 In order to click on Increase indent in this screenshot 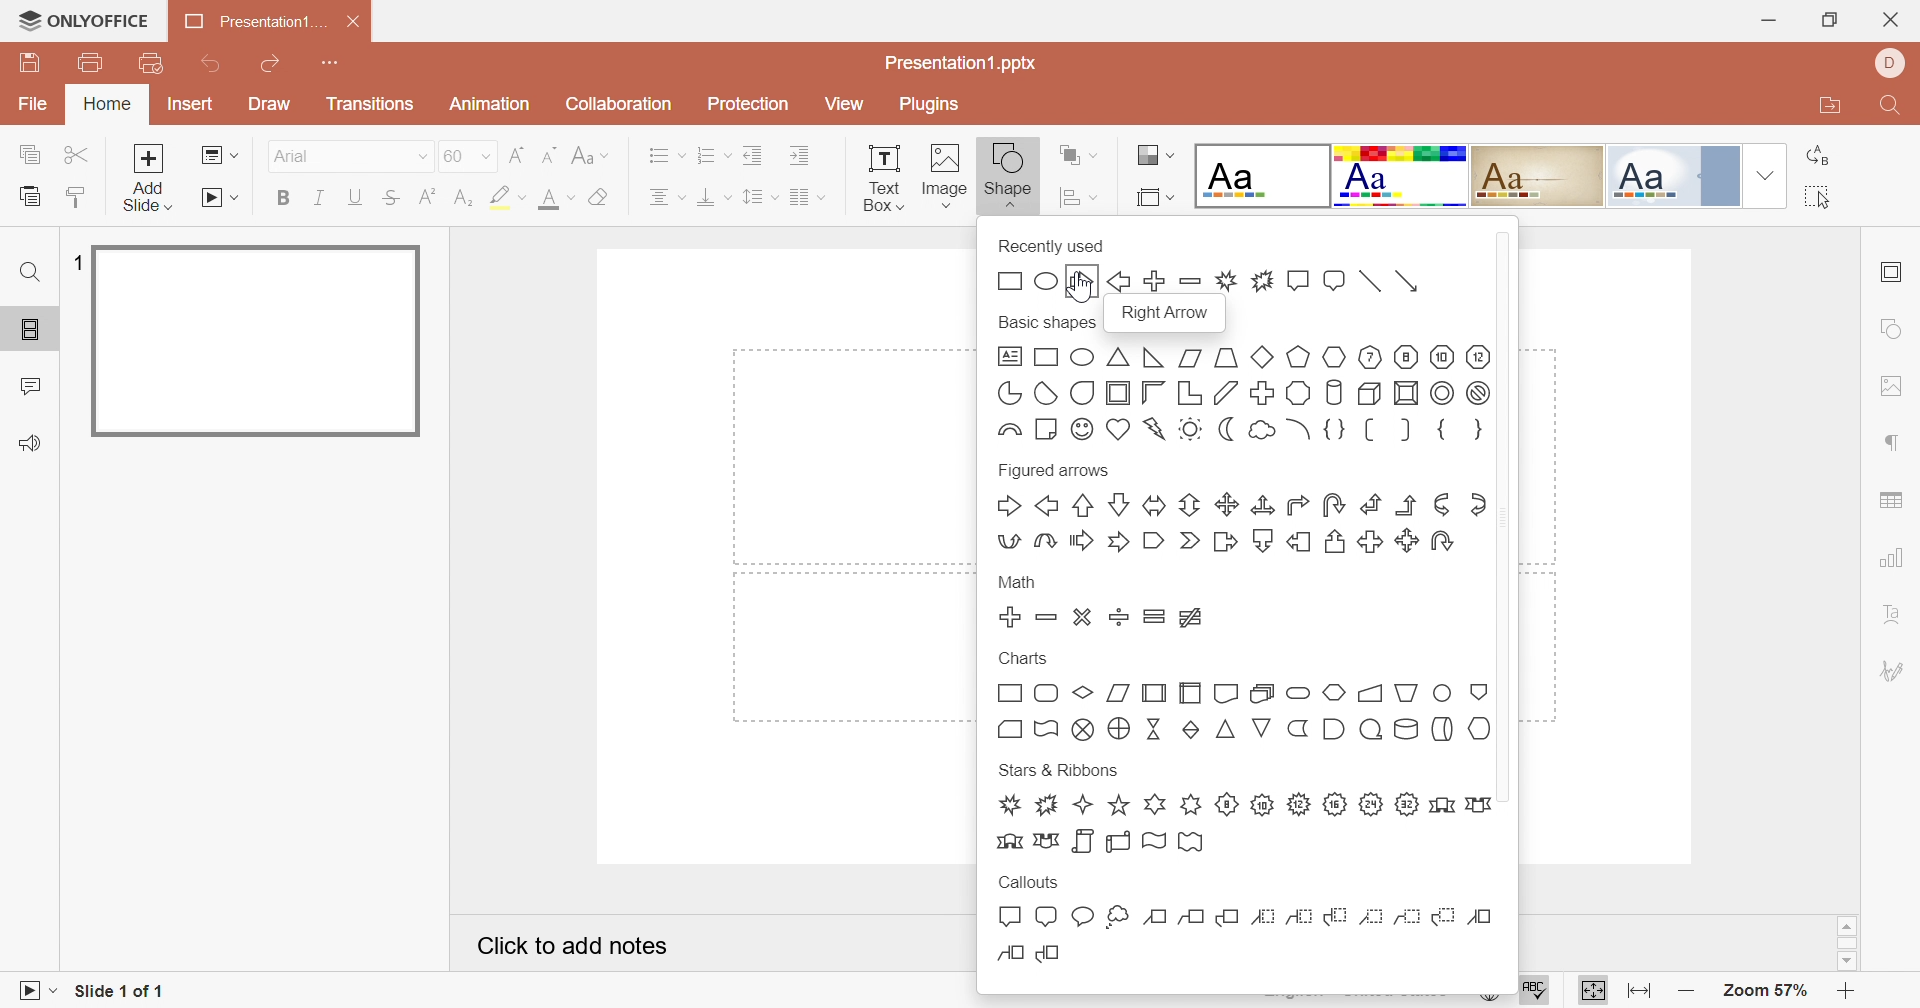, I will do `click(801, 154)`.